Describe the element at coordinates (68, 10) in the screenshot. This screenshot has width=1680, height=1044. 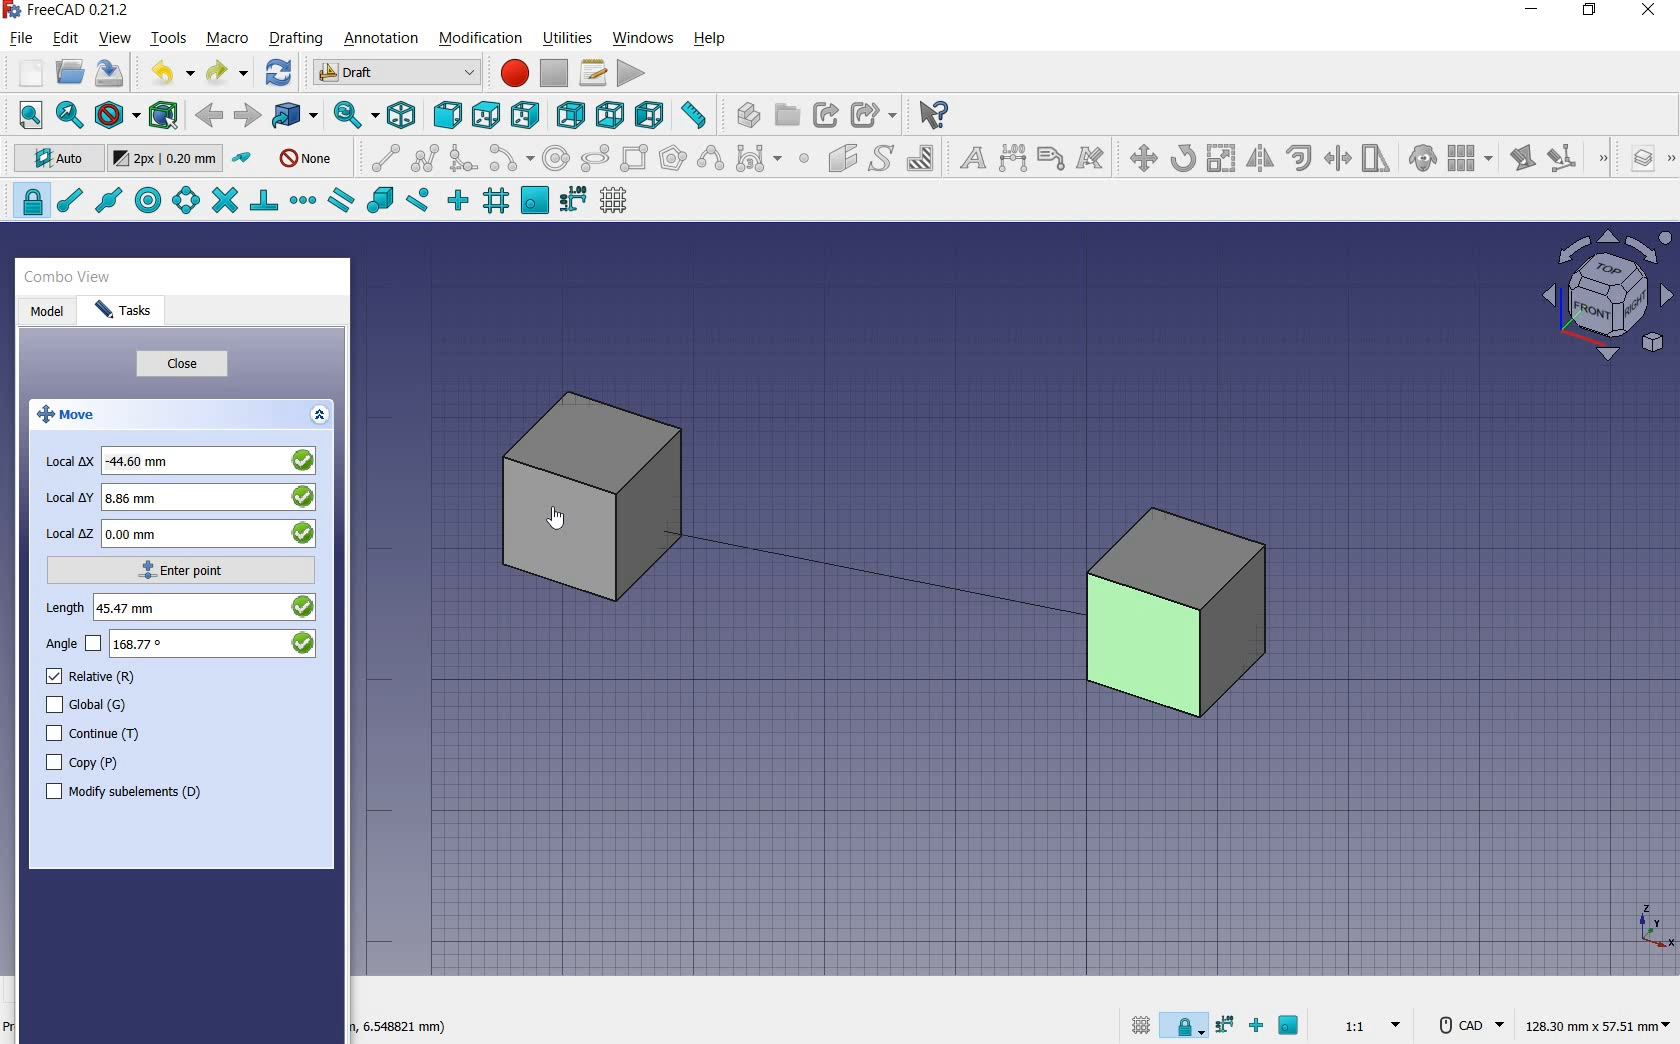
I see `system name` at that location.